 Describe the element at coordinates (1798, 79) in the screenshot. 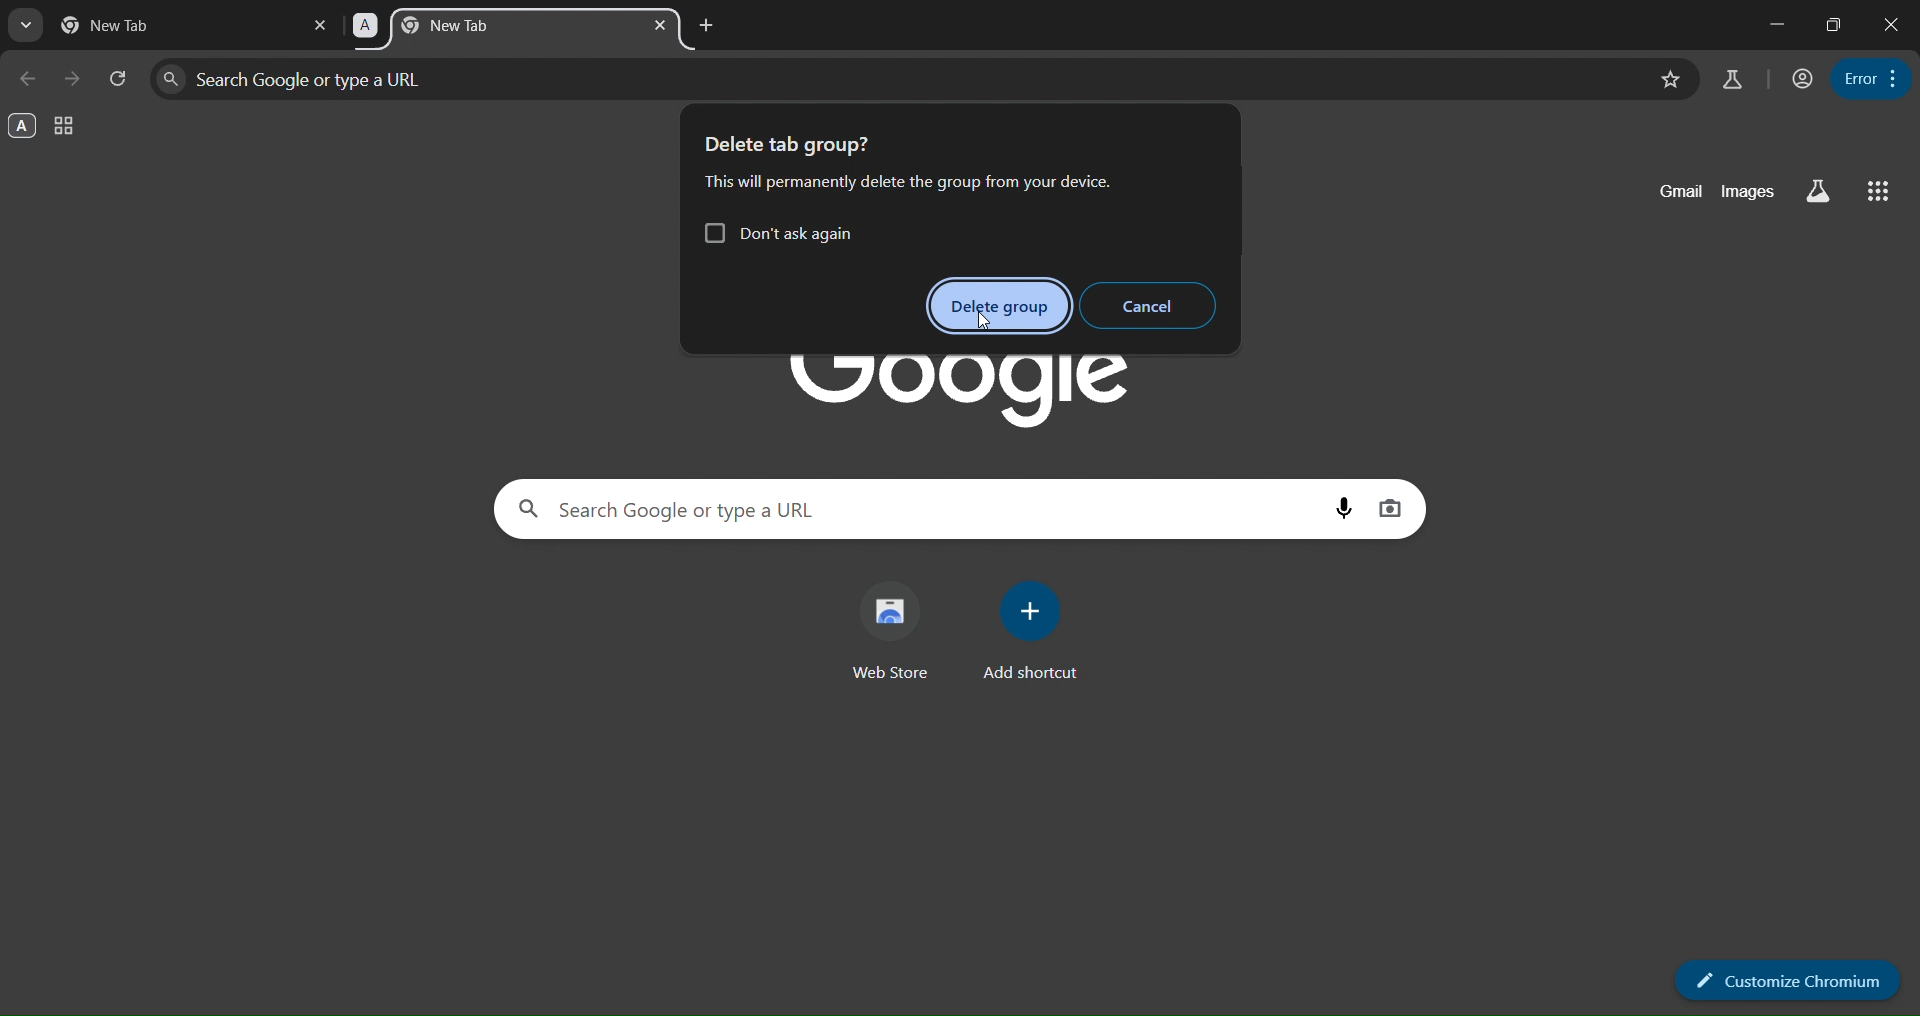

I see `account` at that location.